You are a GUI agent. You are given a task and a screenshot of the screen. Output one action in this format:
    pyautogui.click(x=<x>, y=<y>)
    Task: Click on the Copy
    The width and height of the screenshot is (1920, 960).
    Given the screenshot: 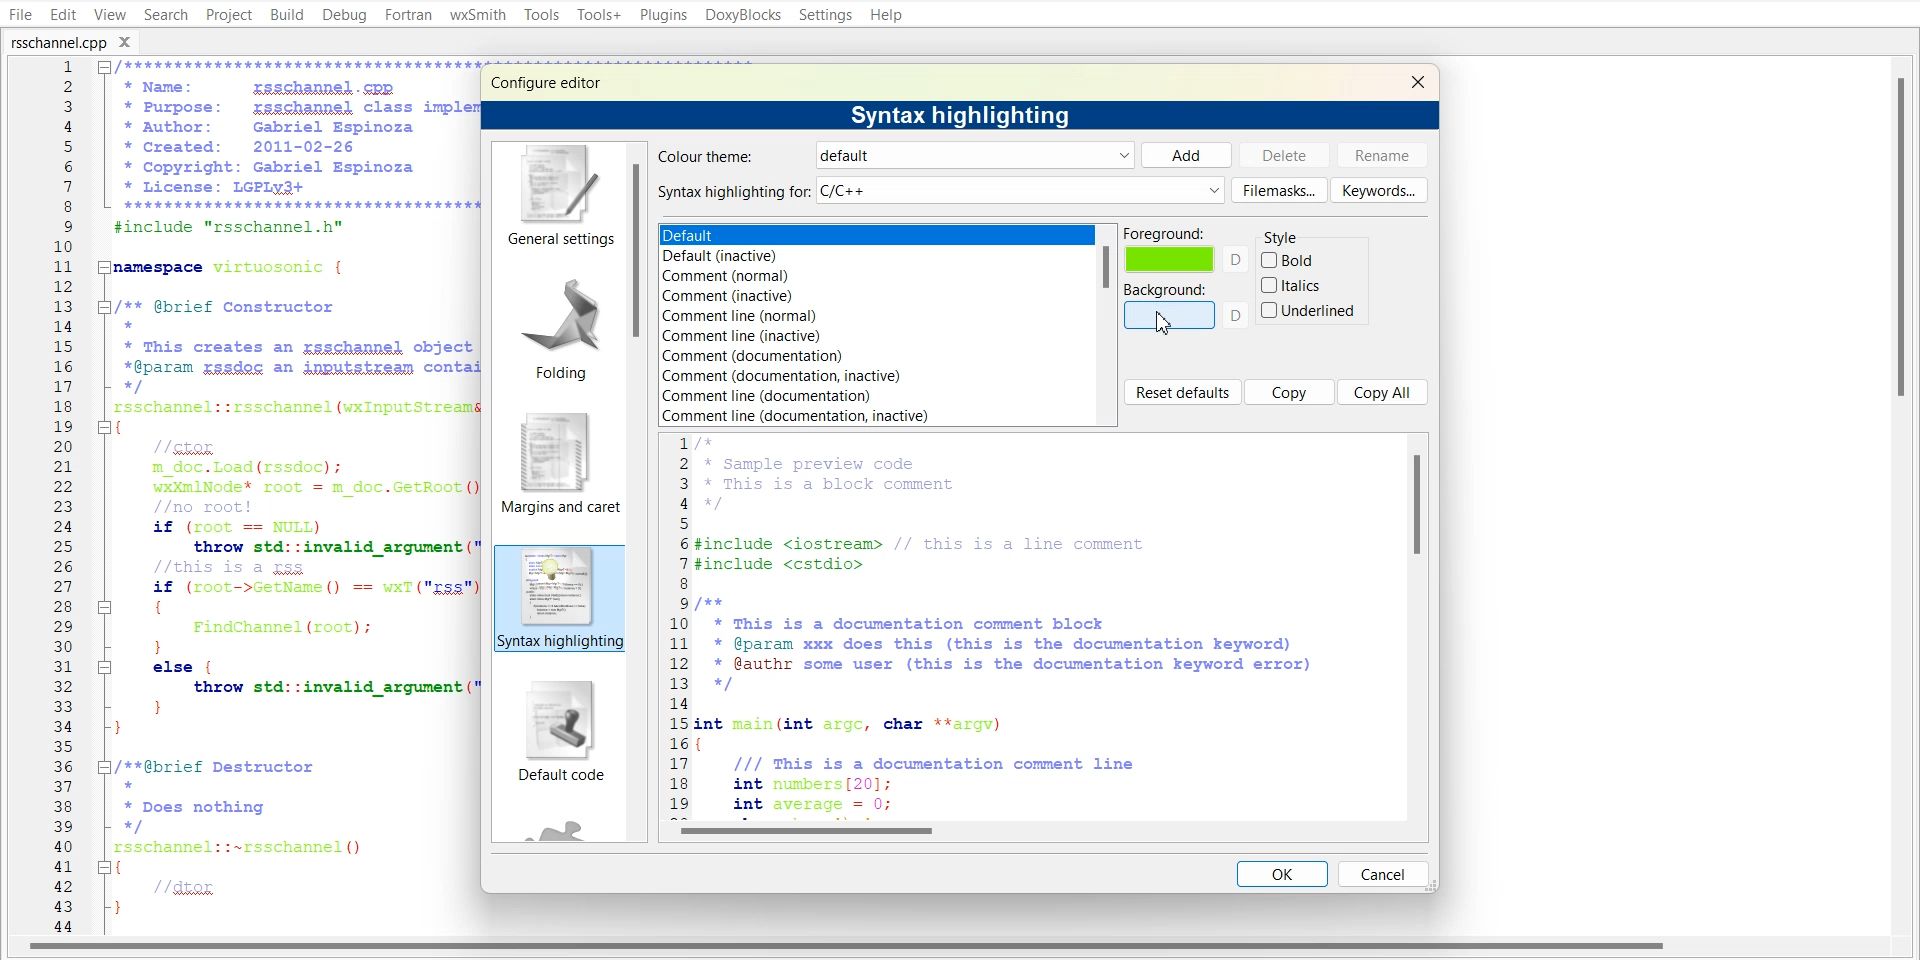 What is the action you would take?
    pyautogui.click(x=1290, y=392)
    